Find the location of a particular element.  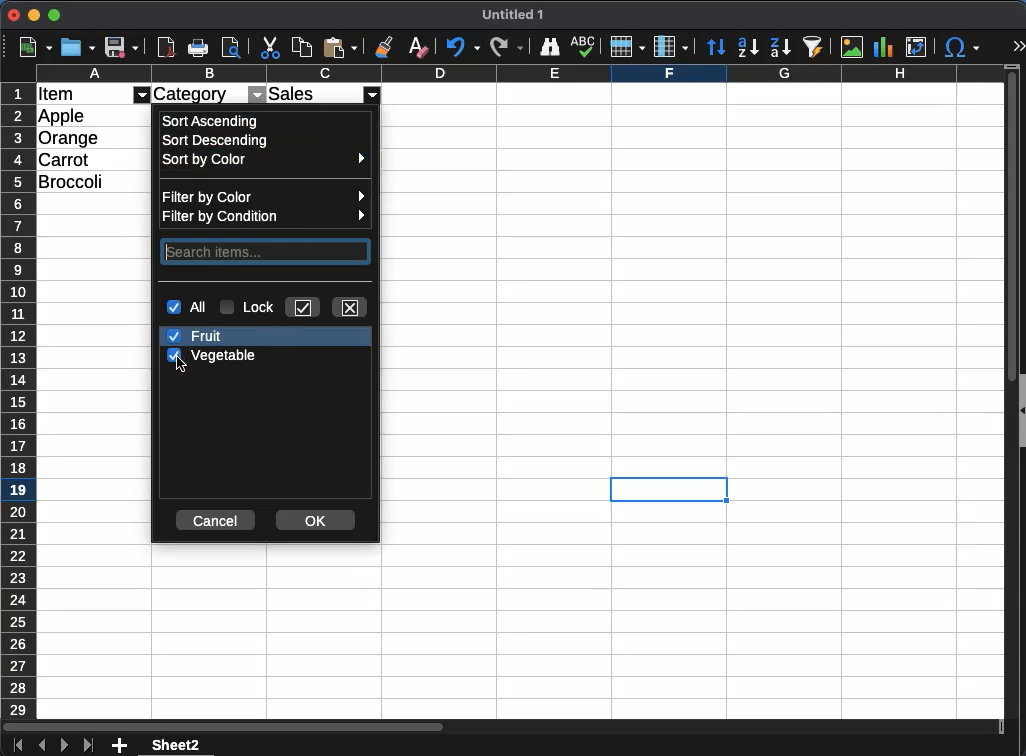

cell selection is located at coordinates (669, 490).